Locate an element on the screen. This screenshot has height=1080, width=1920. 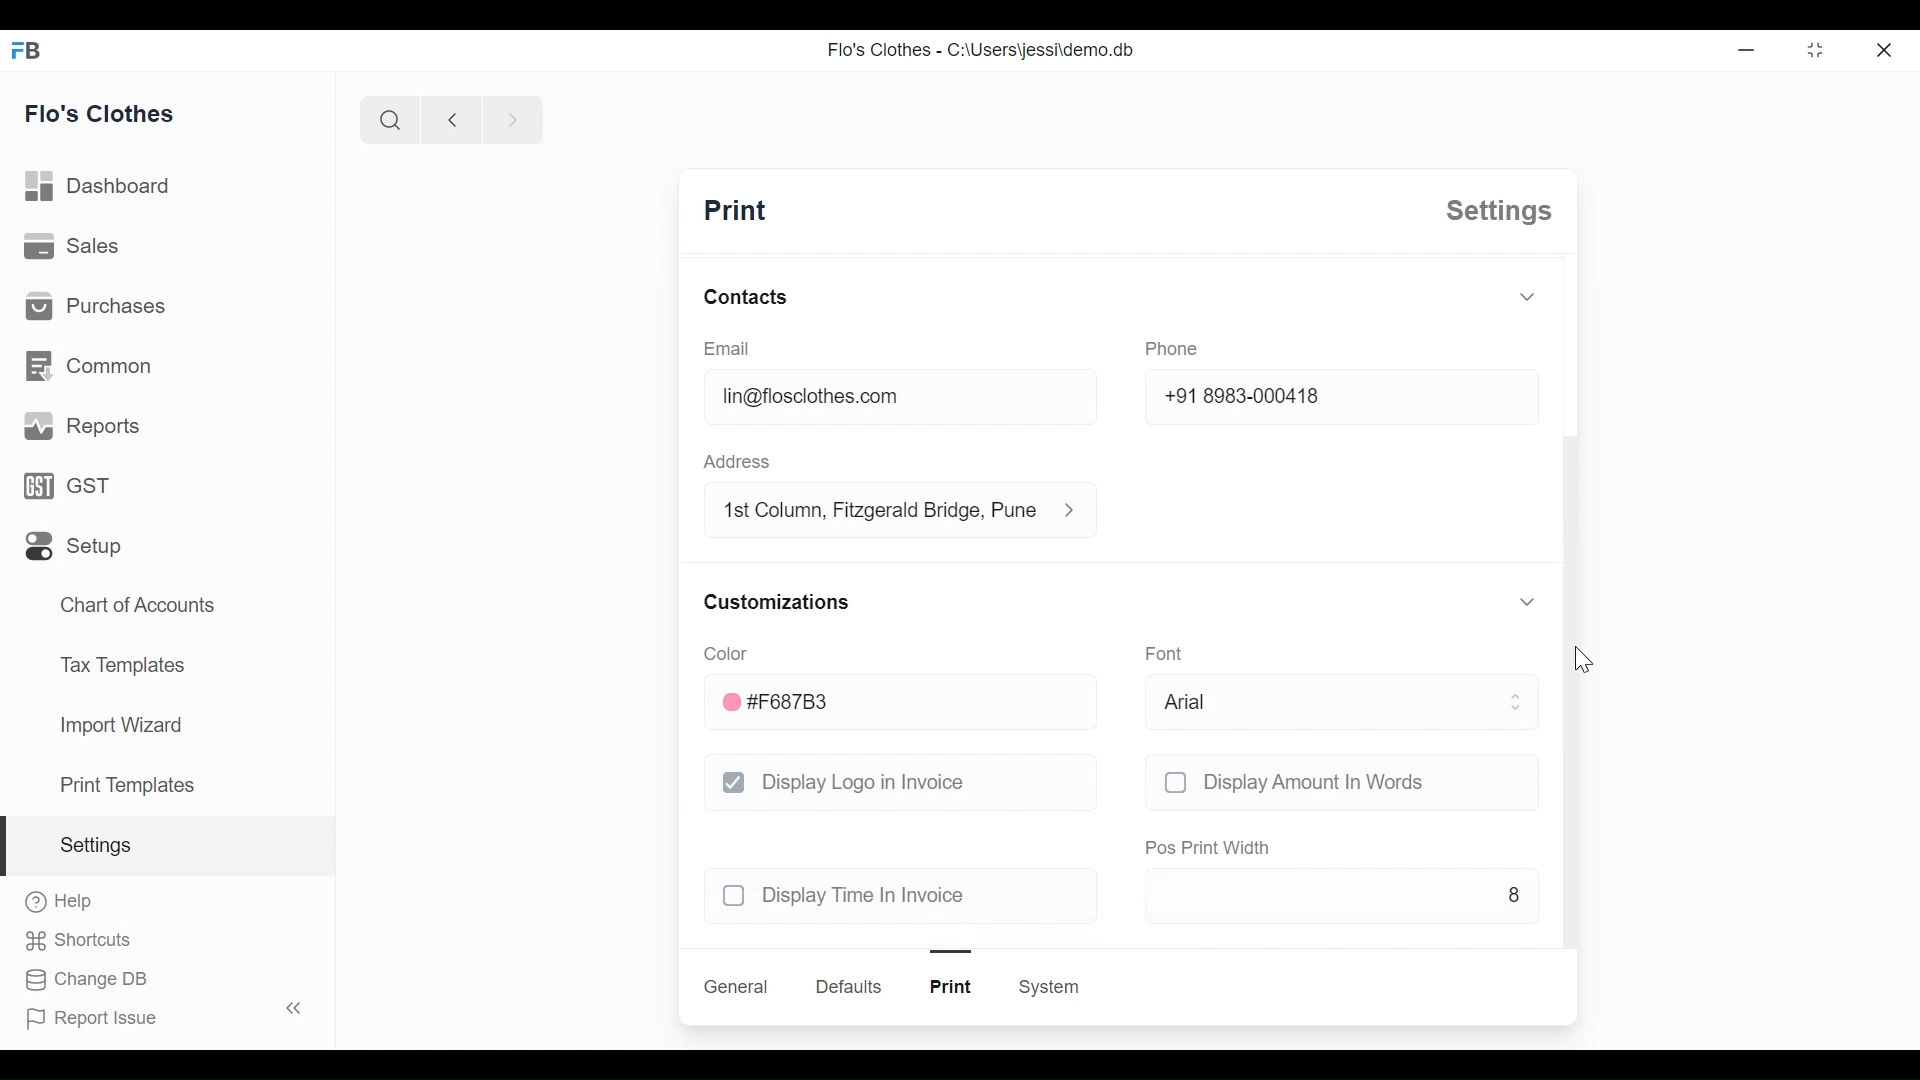
settings is located at coordinates (94, 845).